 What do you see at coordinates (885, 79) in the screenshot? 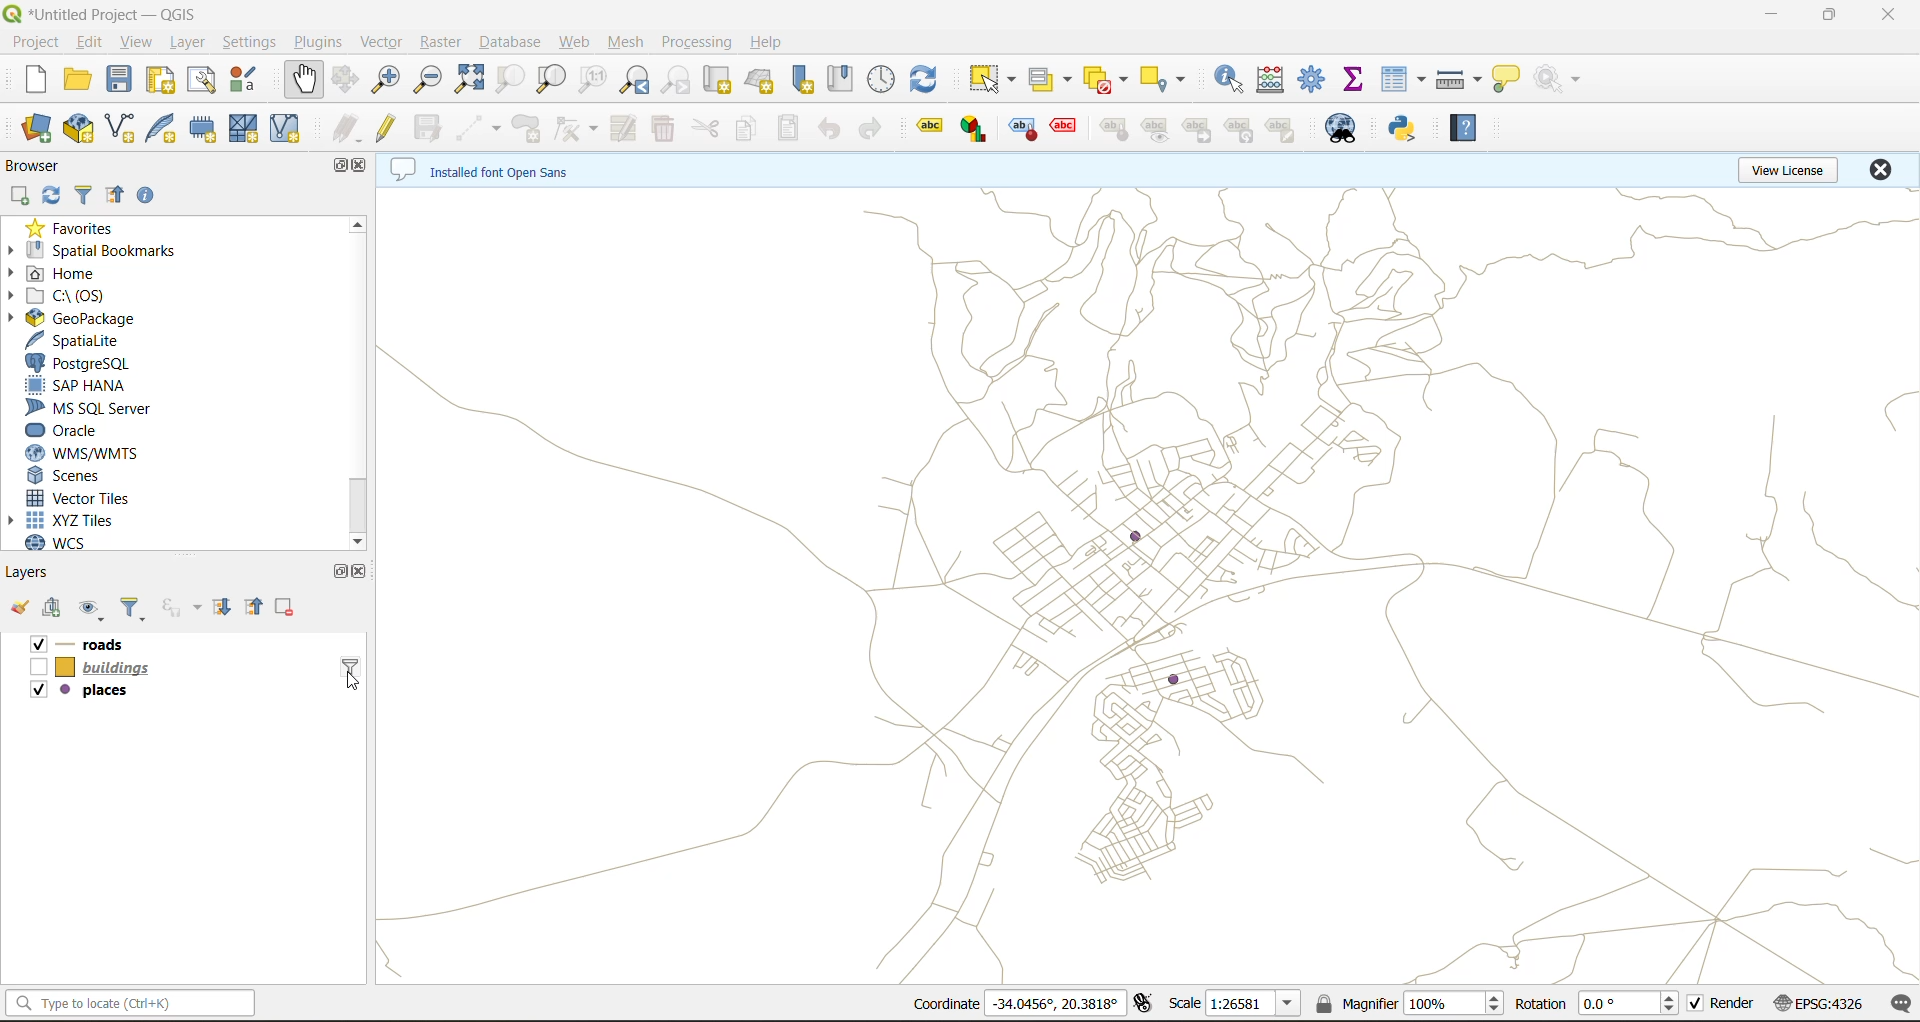
I see `control panel` at bounding box center [885, 79].